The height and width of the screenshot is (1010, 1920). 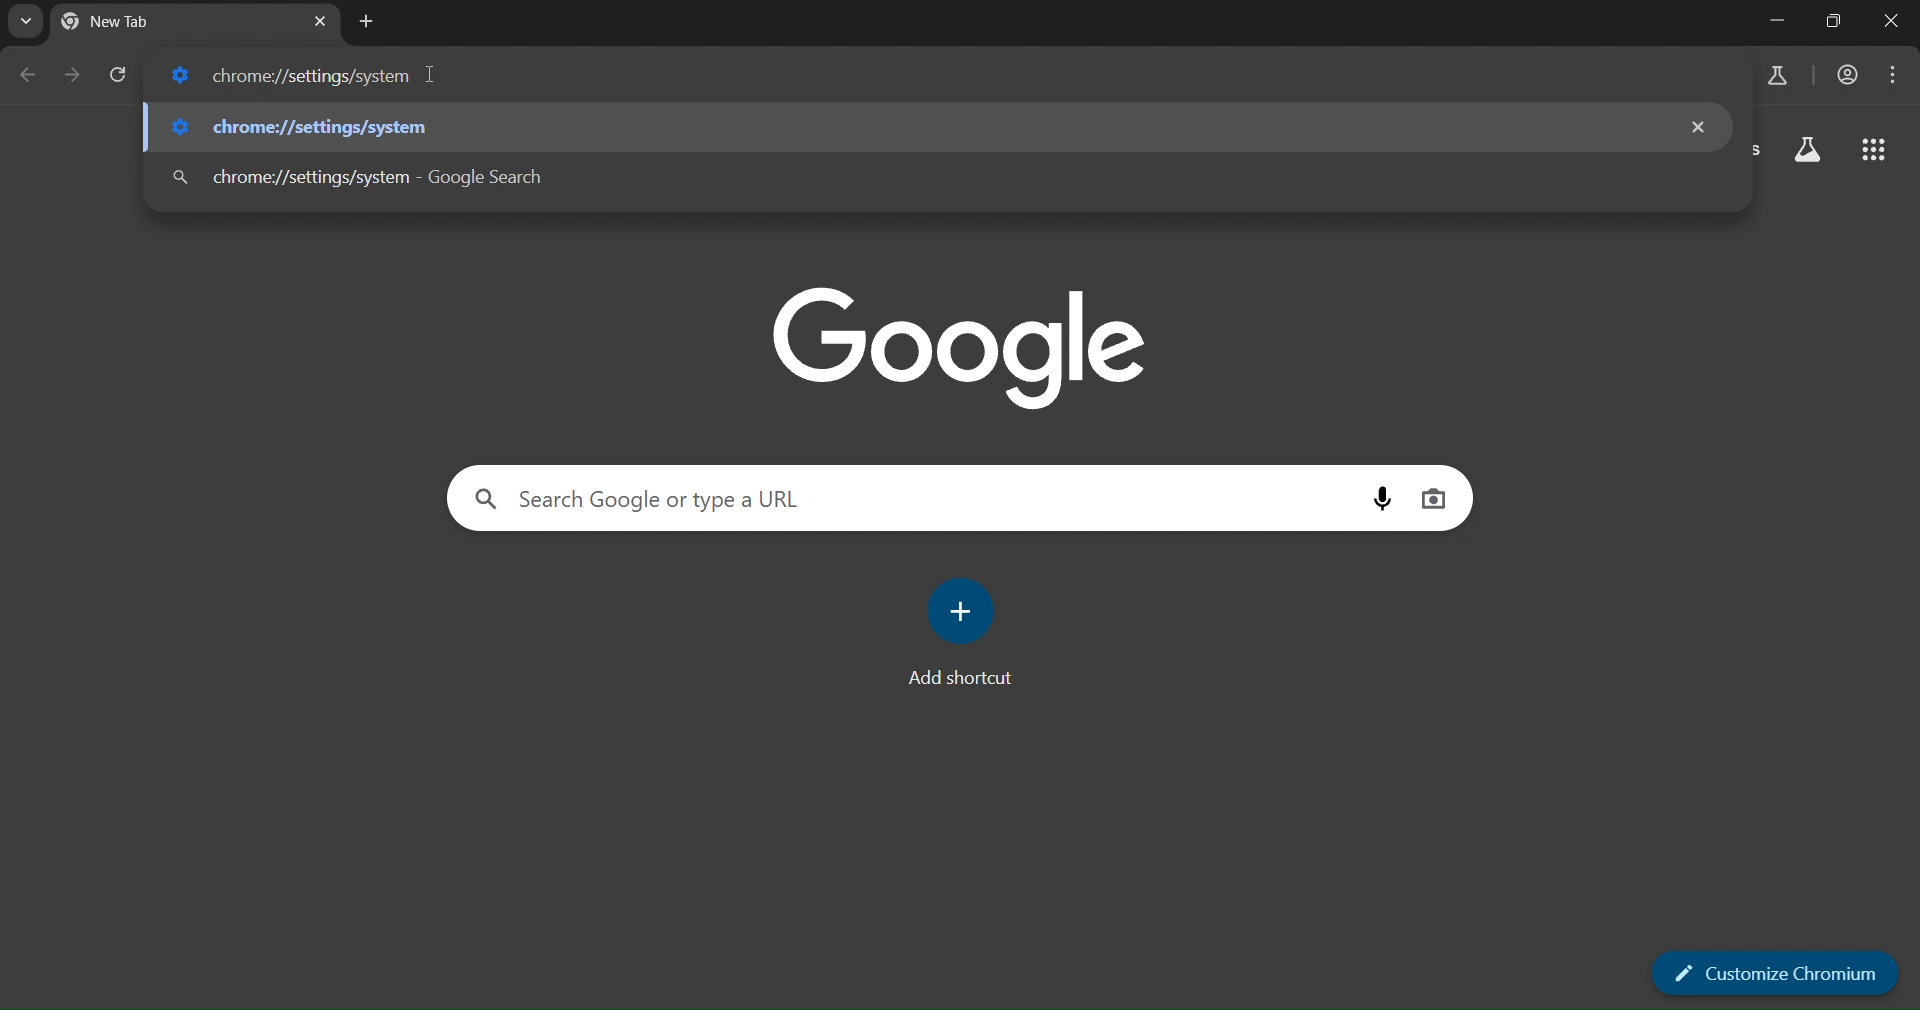 I want to click on chrome://settings/system, so click(x=384, y=178).